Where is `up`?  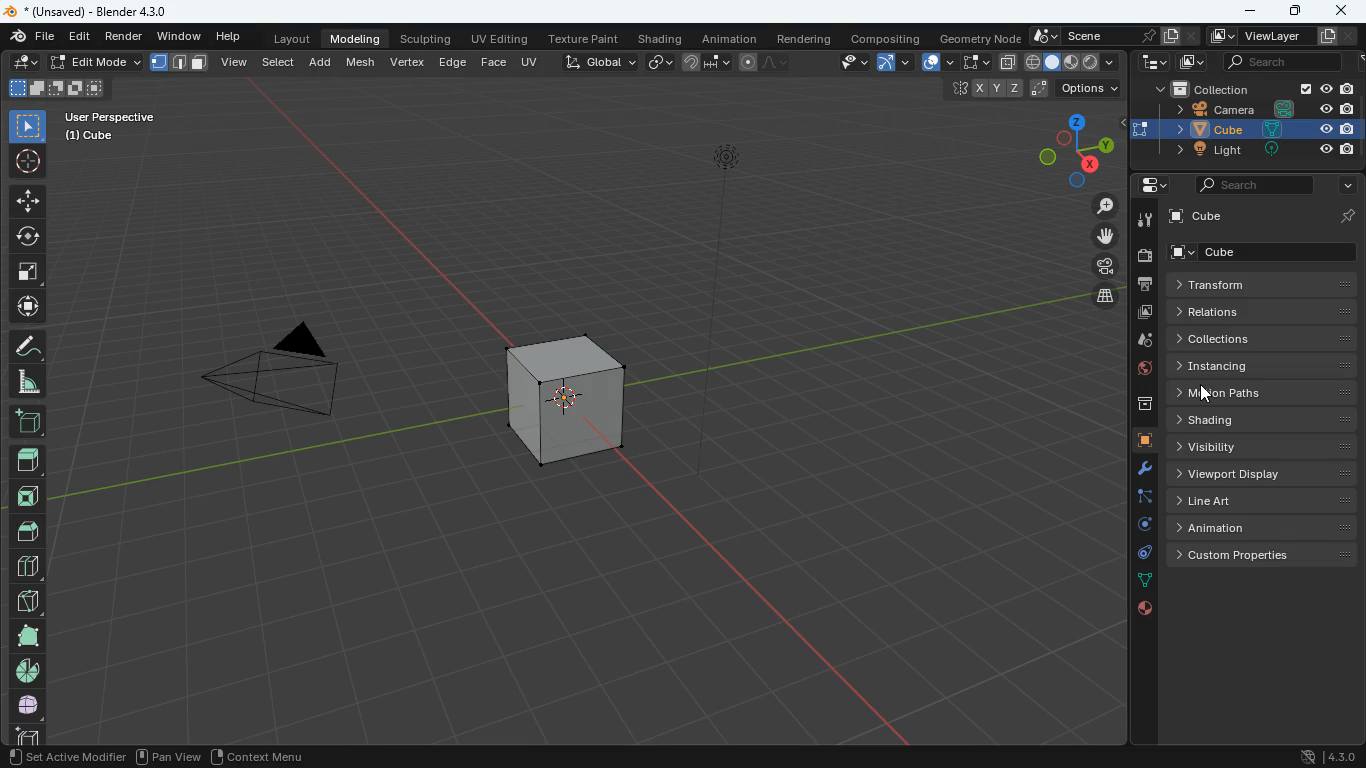
up is located at coordinates (27, 454).